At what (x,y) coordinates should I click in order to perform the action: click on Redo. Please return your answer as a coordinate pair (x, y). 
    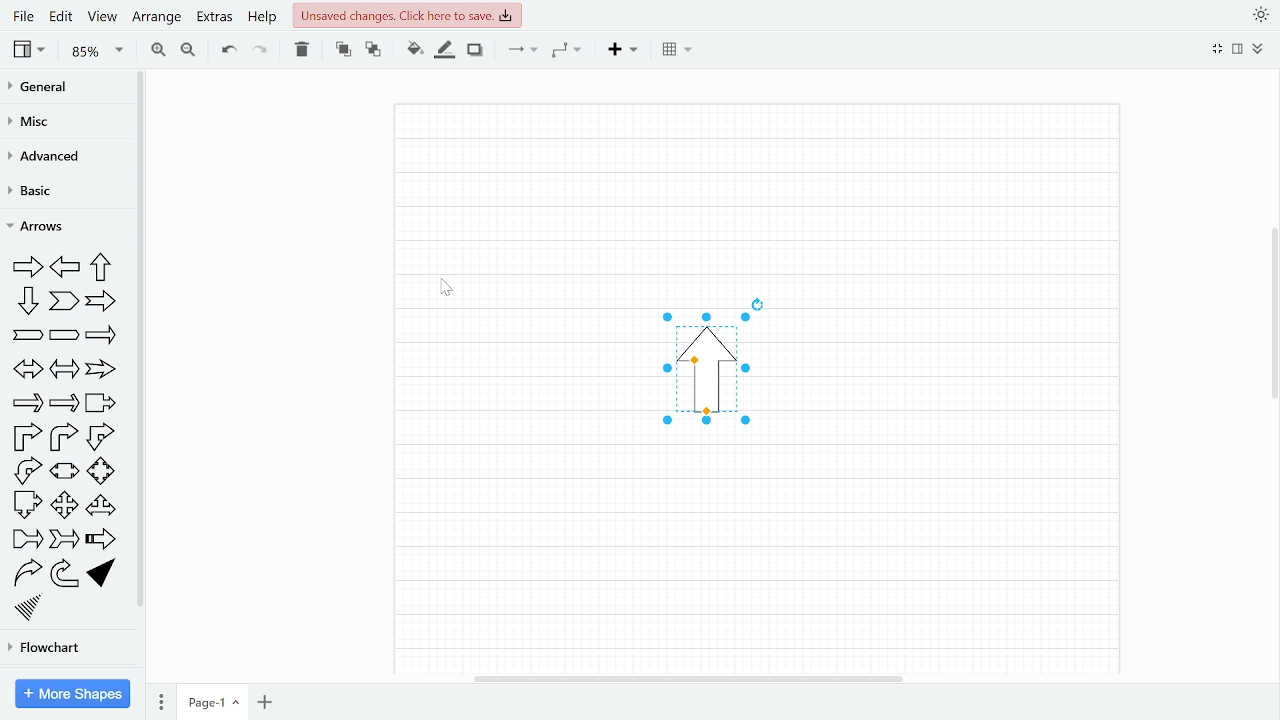
    Looking at the image, I should click on (261, 51).